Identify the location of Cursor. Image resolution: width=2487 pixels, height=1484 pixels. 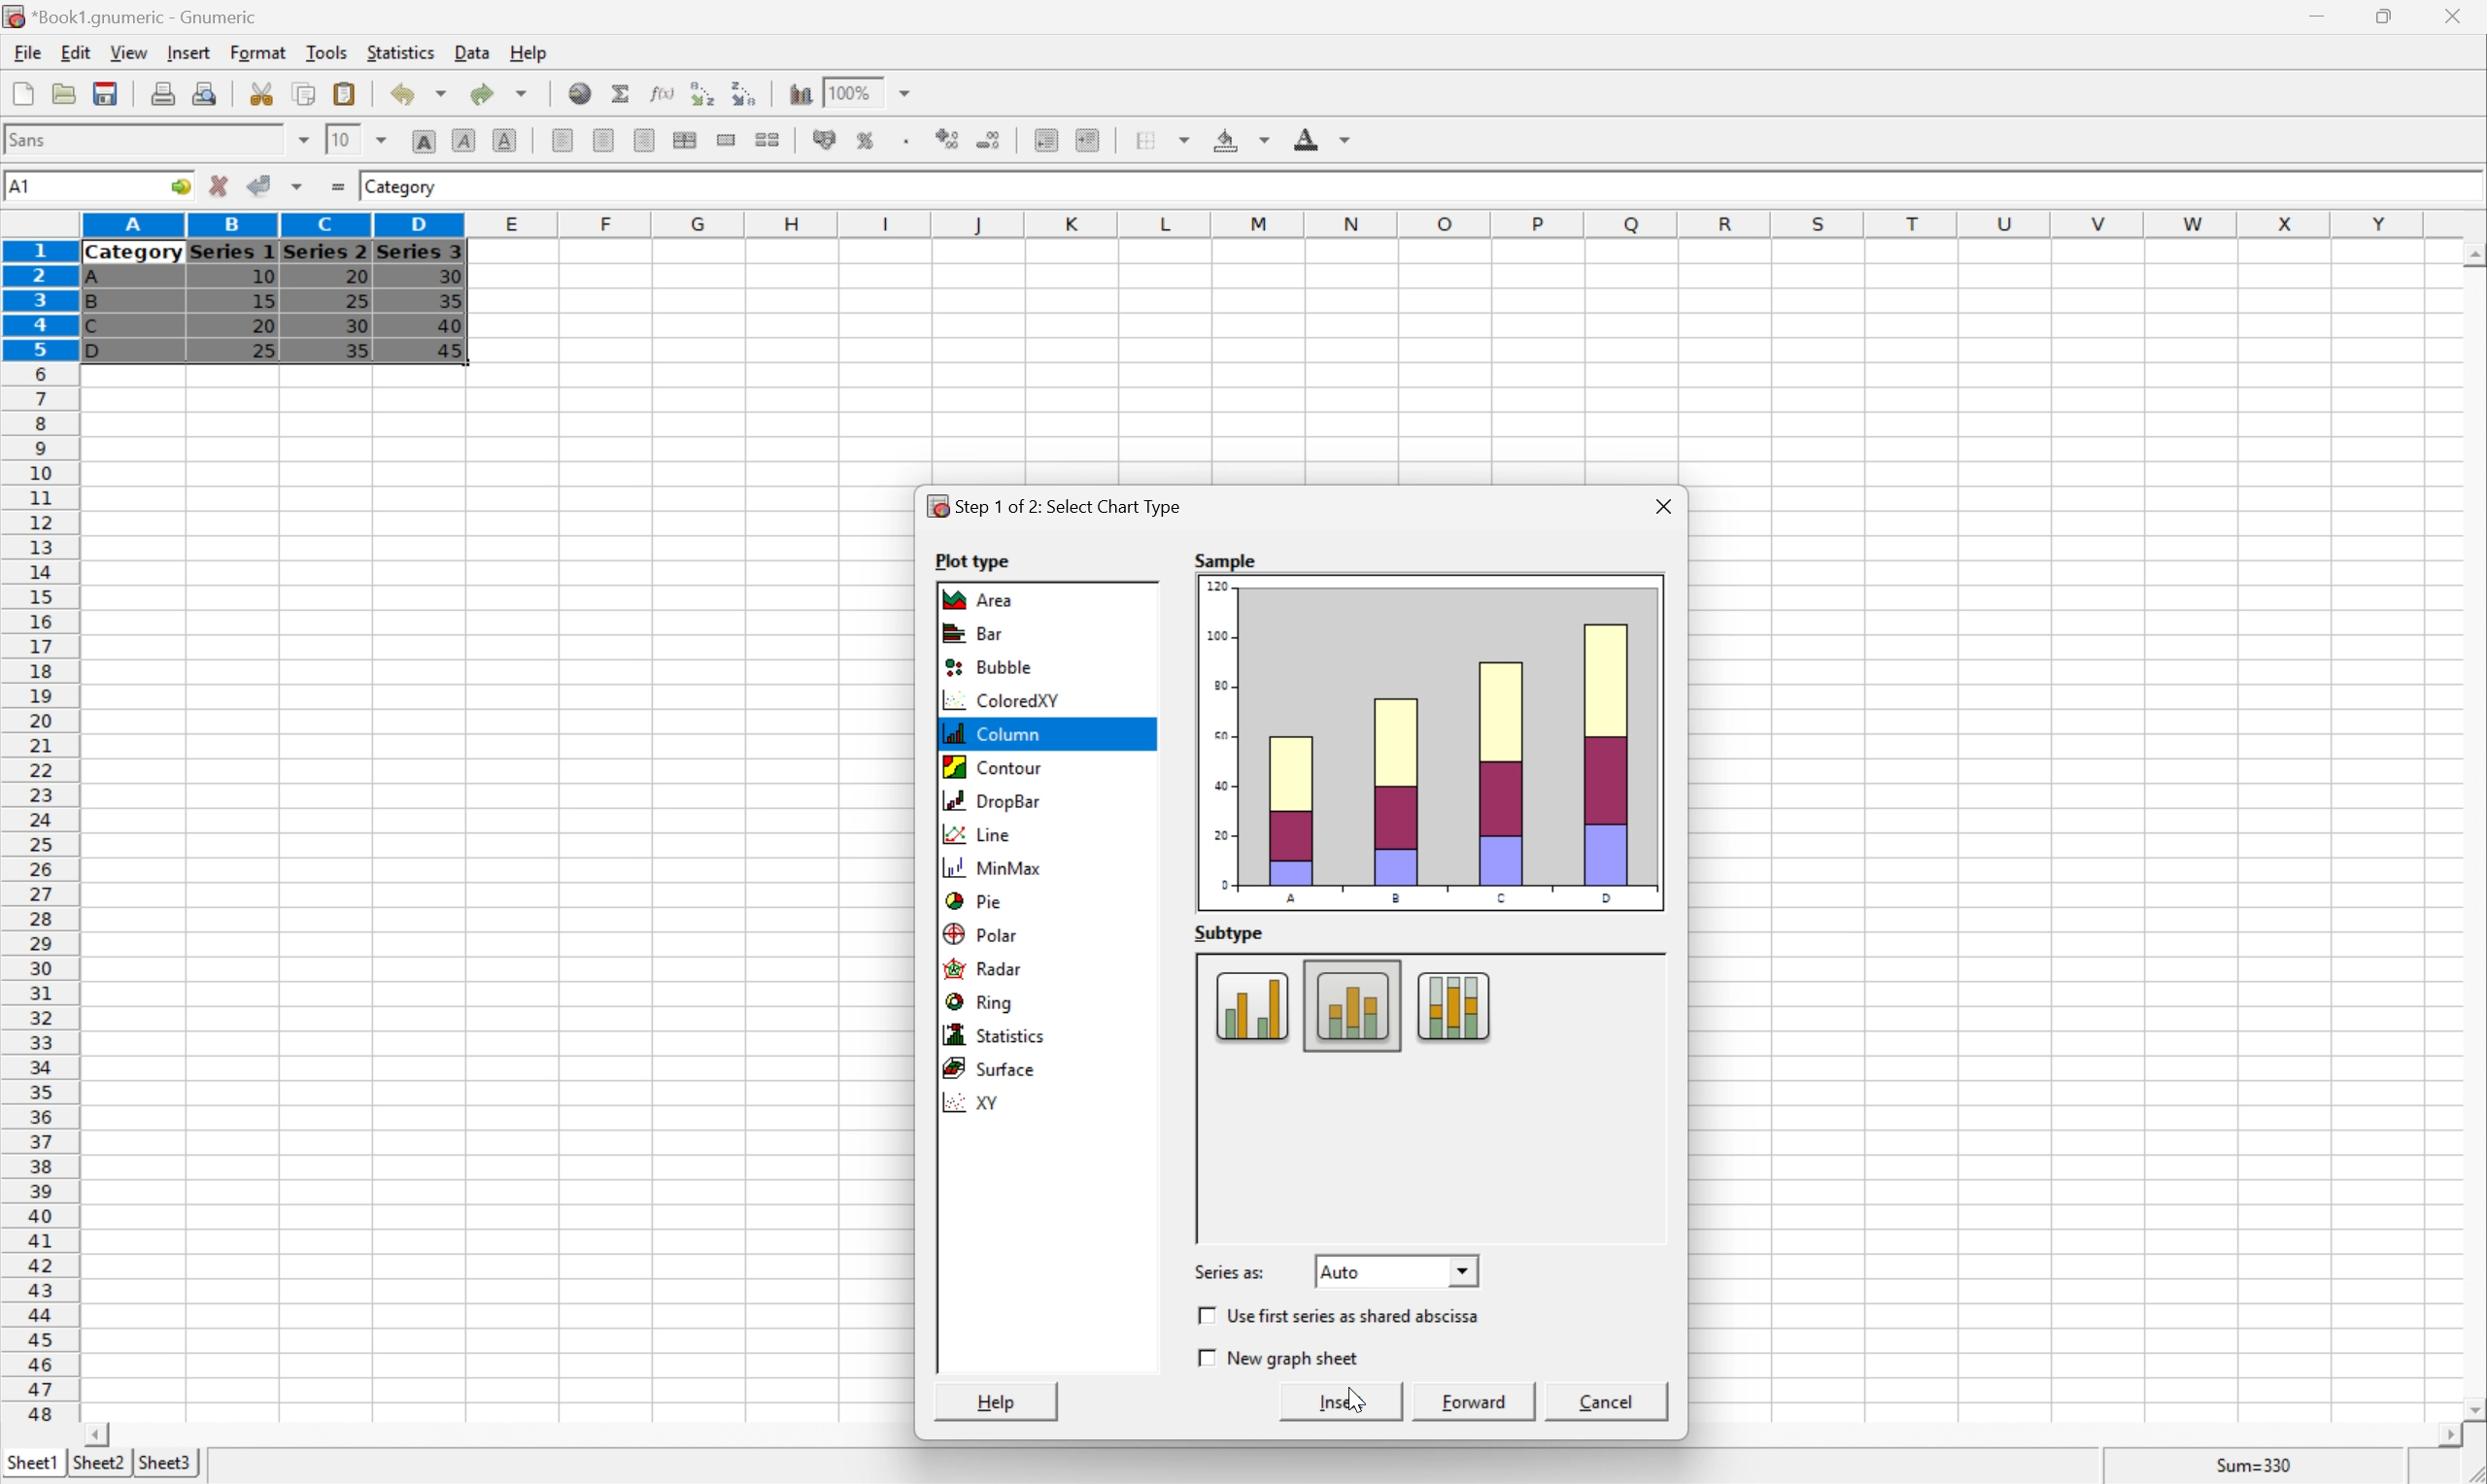
(1356, 1401).